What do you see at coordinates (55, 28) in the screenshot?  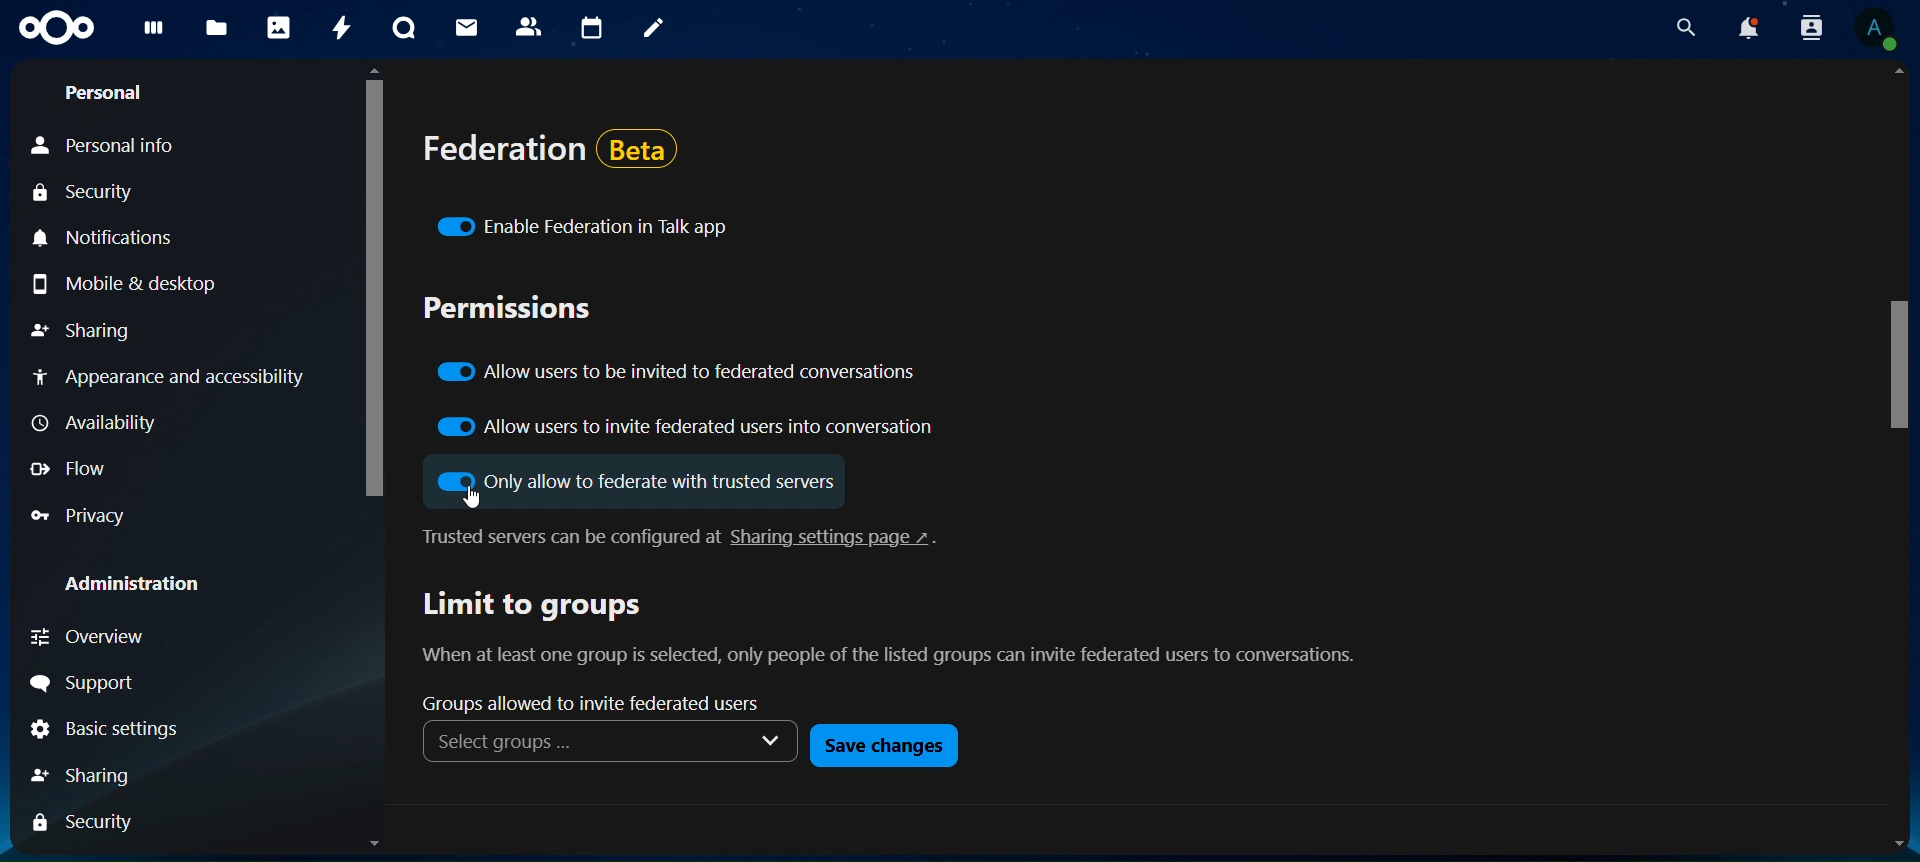 I see `icon` at bounding box center [55, 28].